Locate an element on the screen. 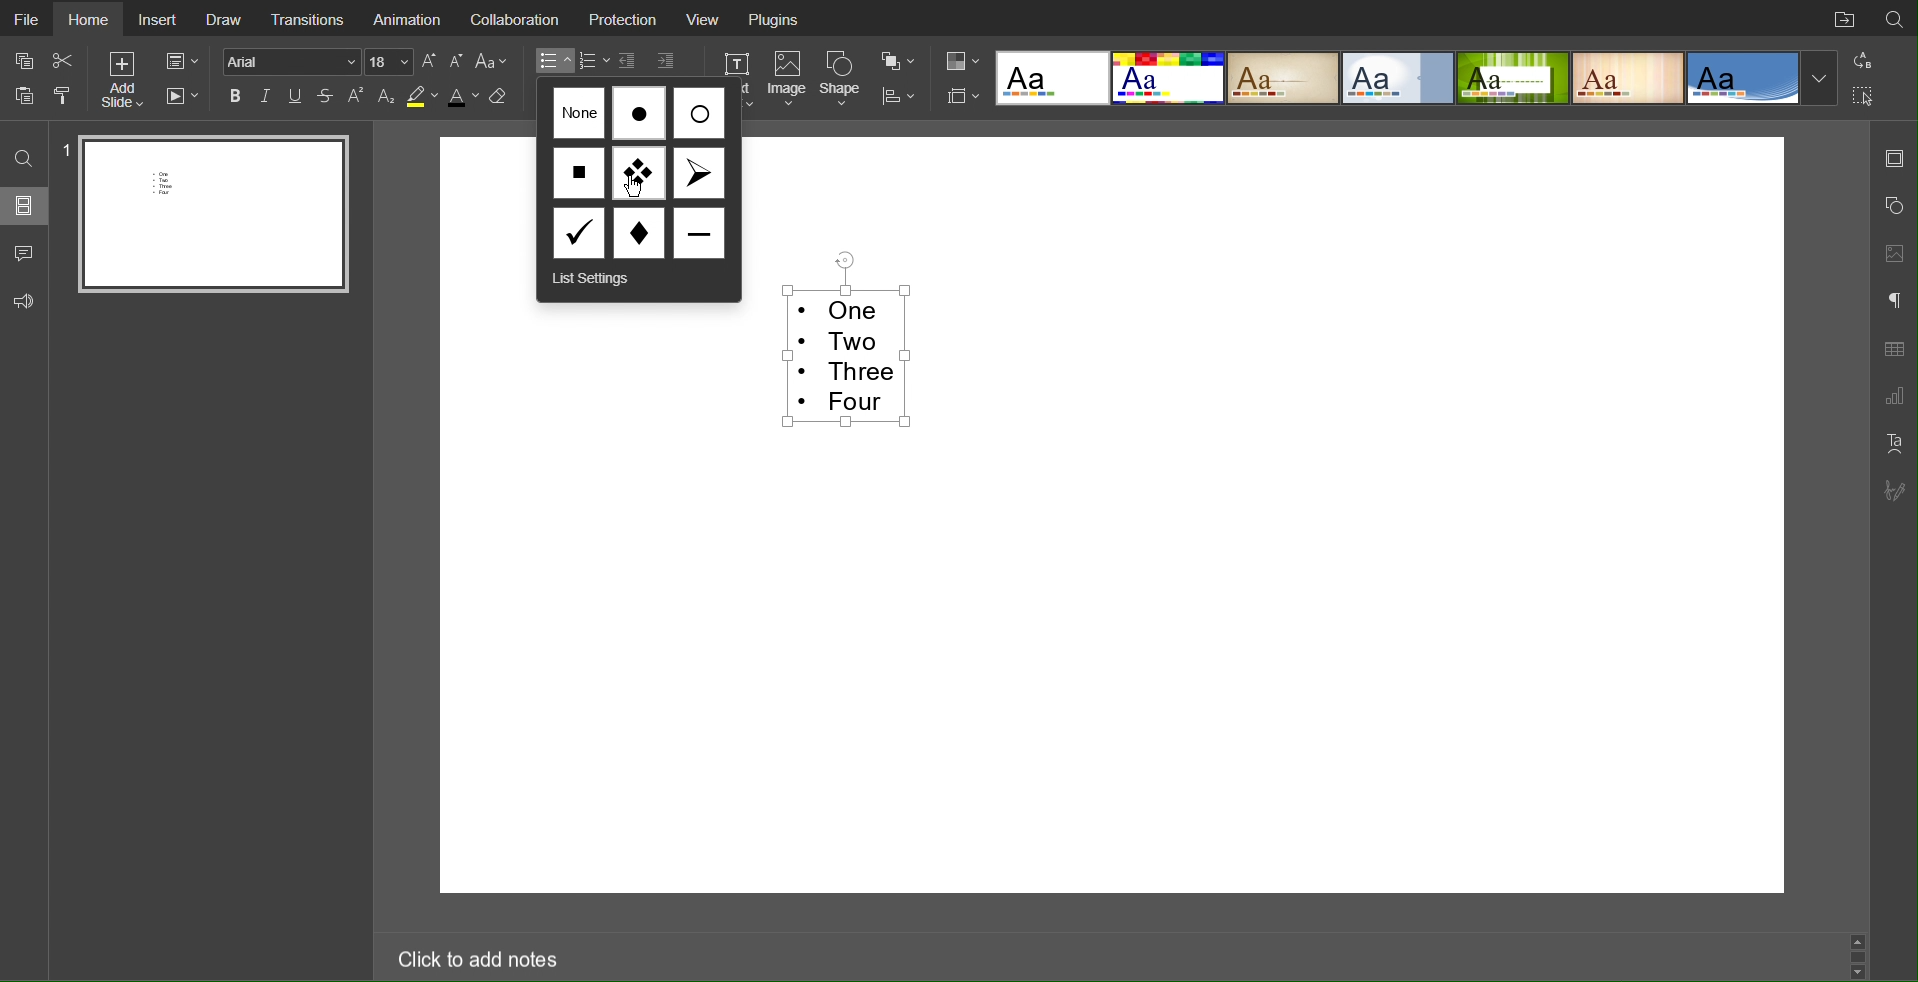 This screenshot has width=1918, height=982. Slide Size is located at coordinates (960, 95).